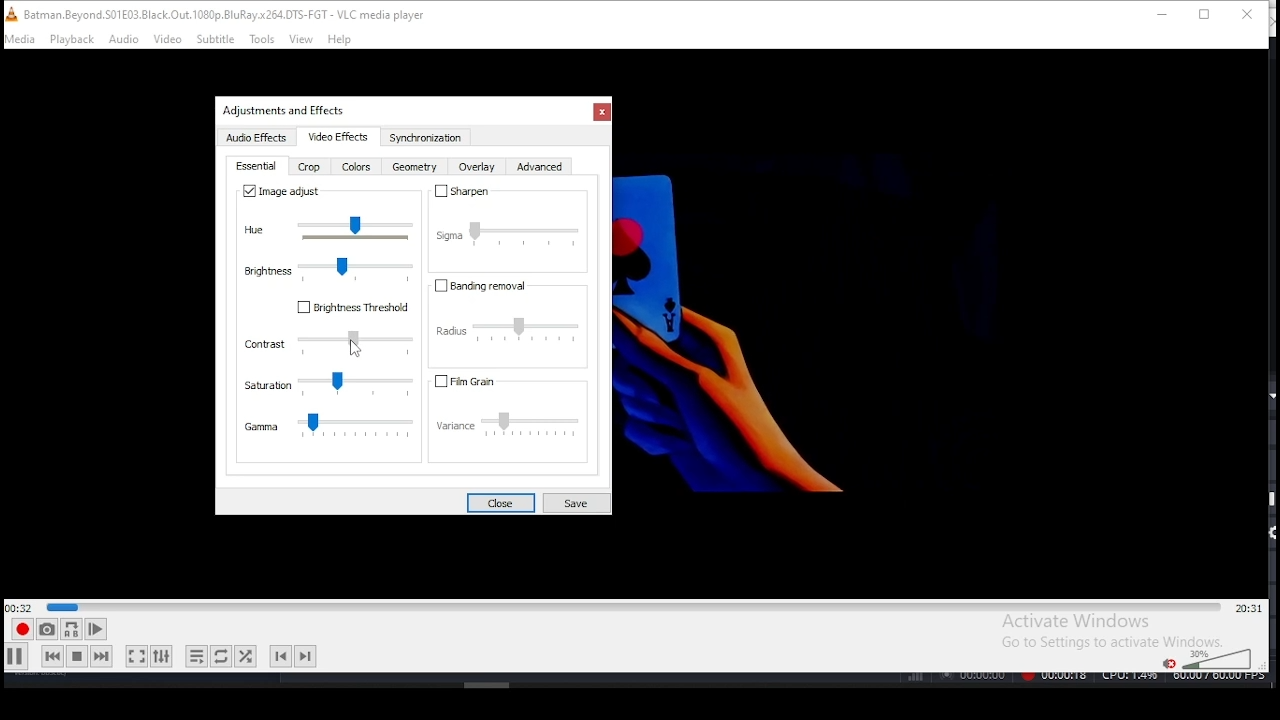  Describe the element at coordinates (353, 311) in the screenshot. I see `Brightness threshold on/off` at that location.